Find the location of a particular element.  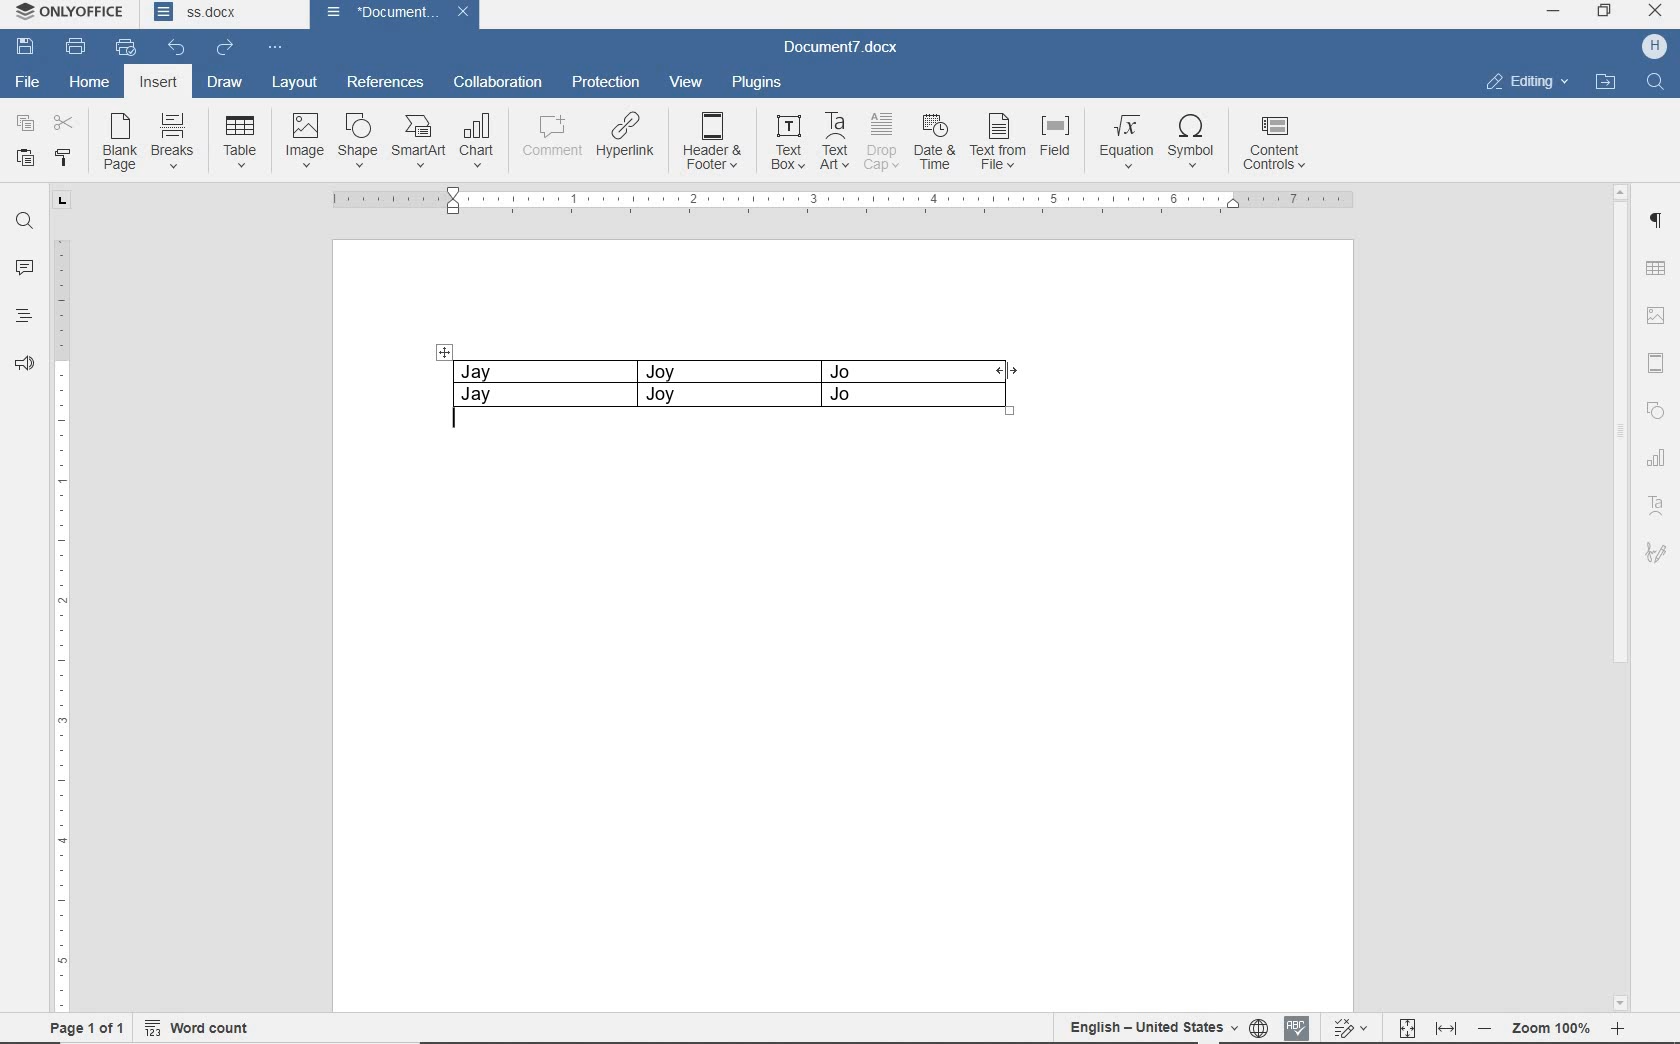

SAVE is located at coordinates (26, 47).